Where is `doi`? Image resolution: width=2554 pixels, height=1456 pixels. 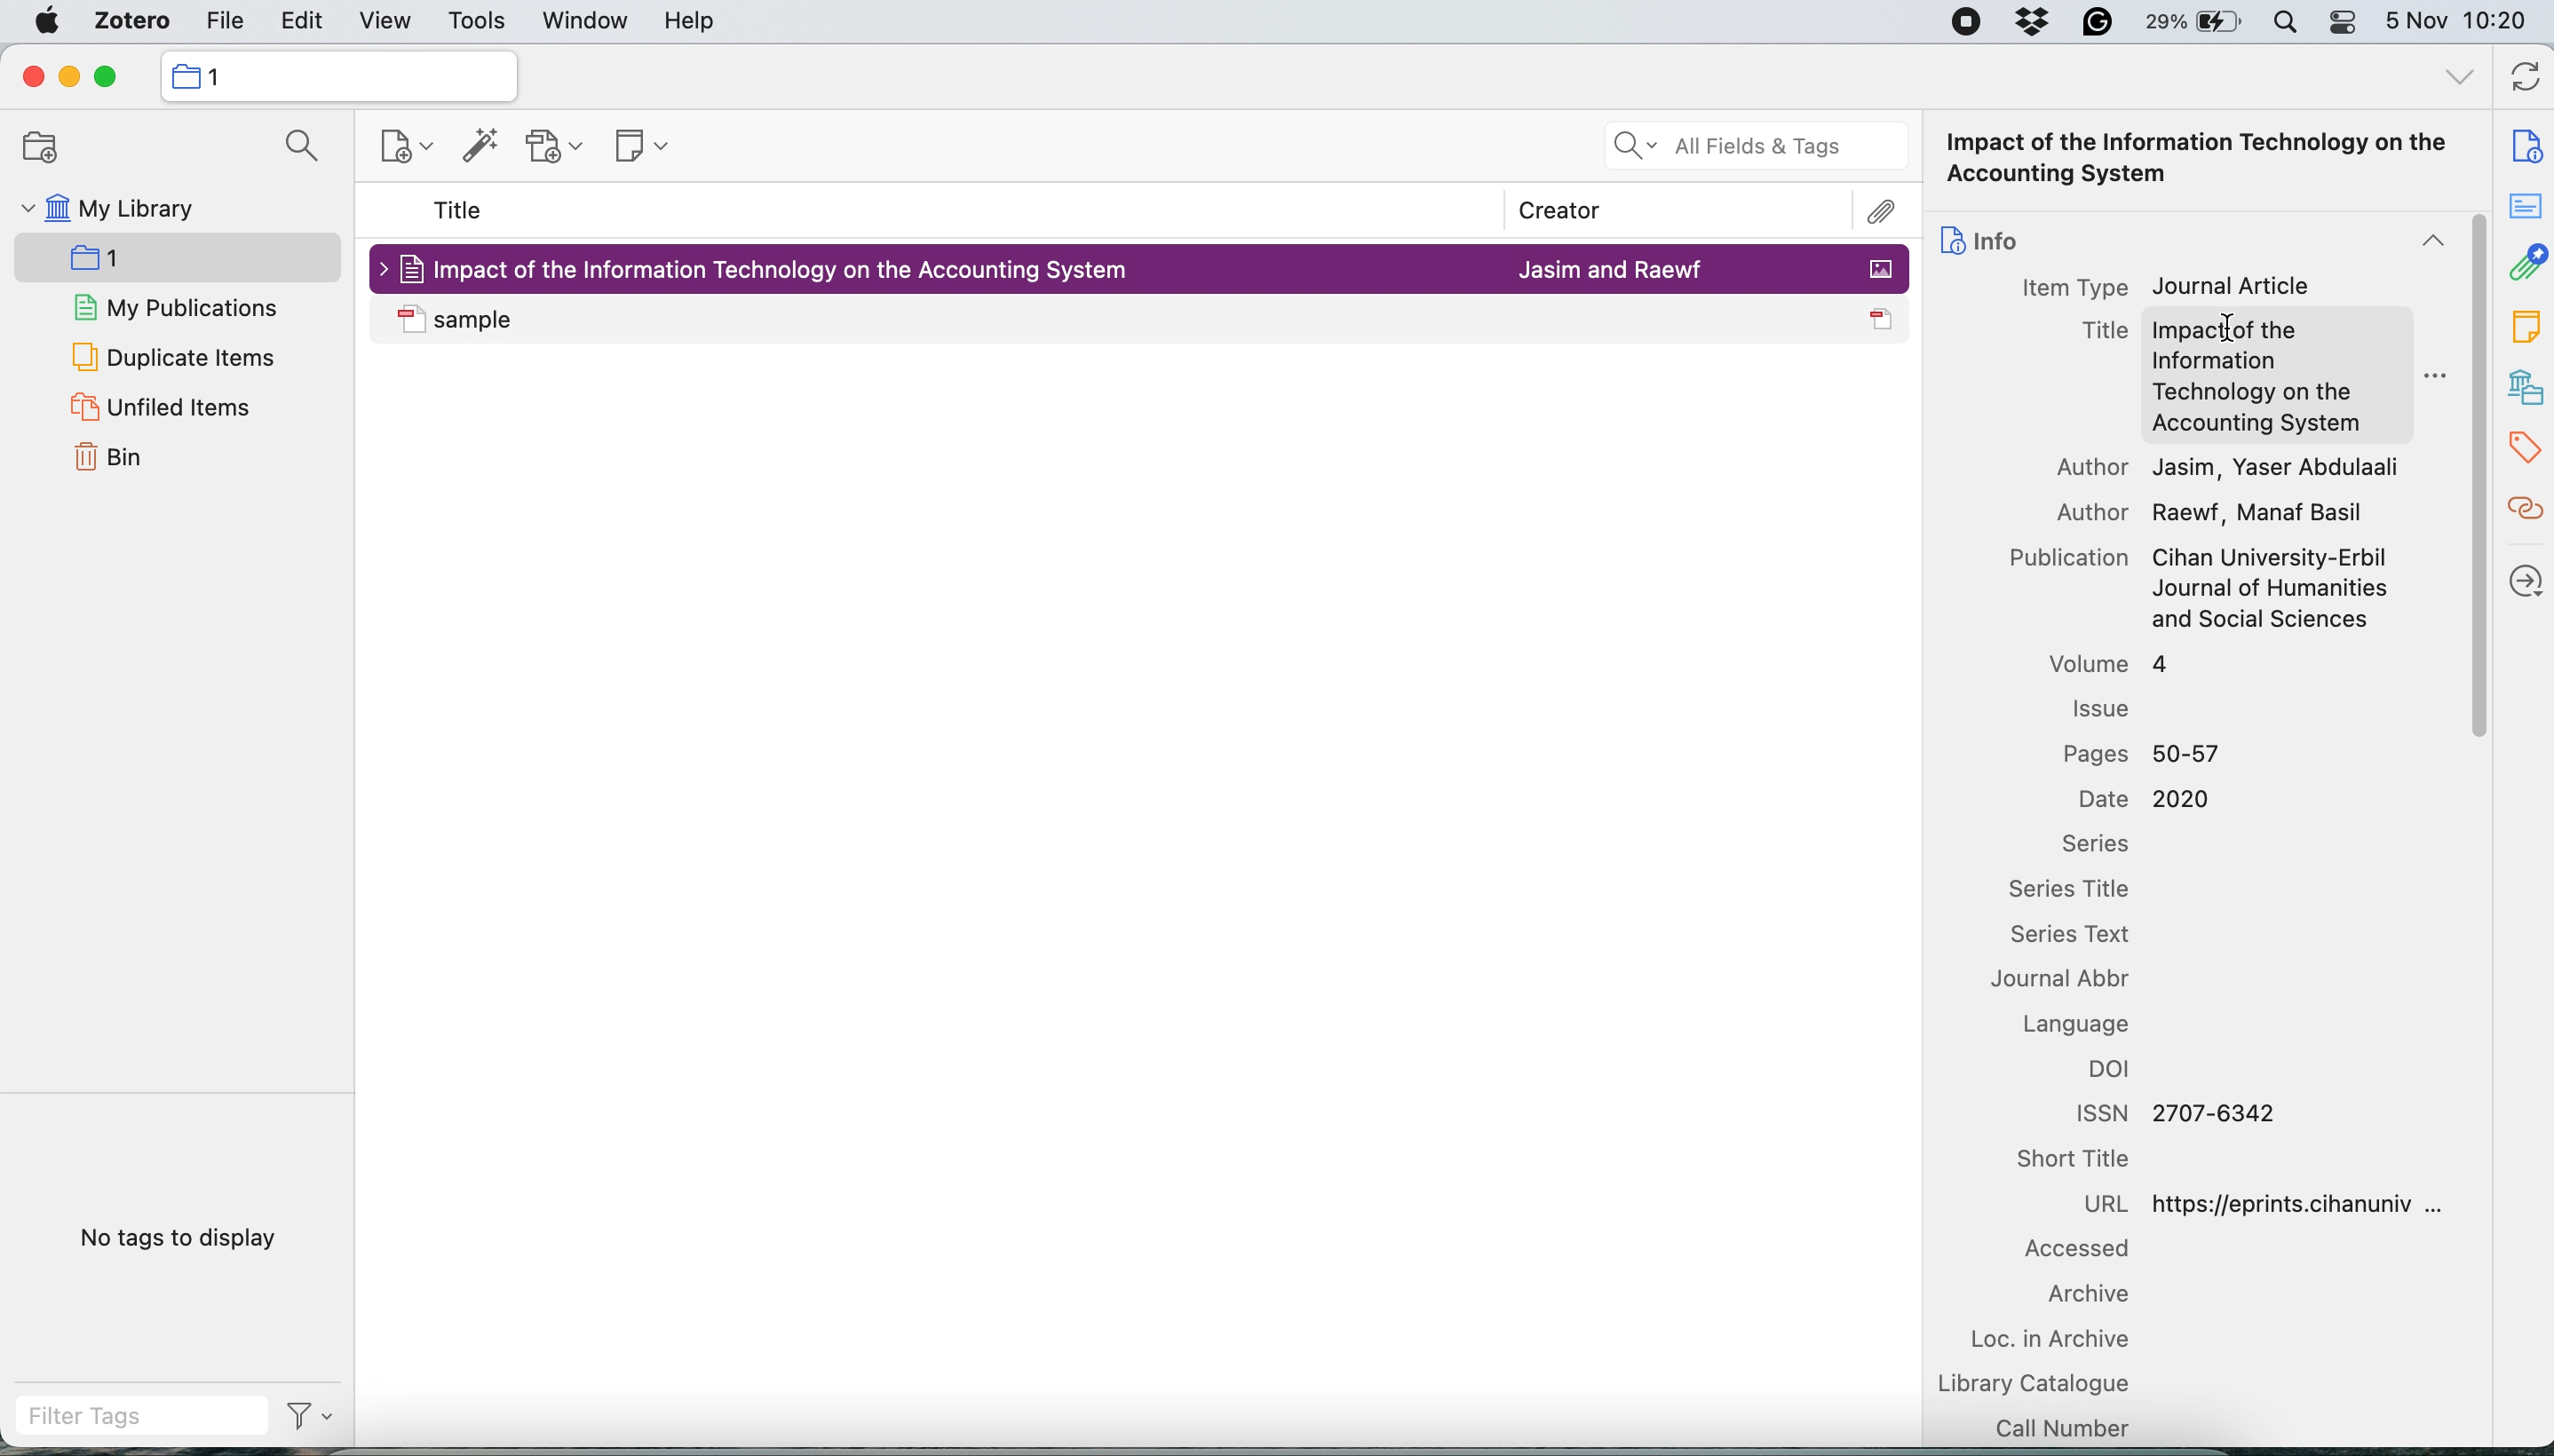
doi is located at coordinates (2114, 1068).